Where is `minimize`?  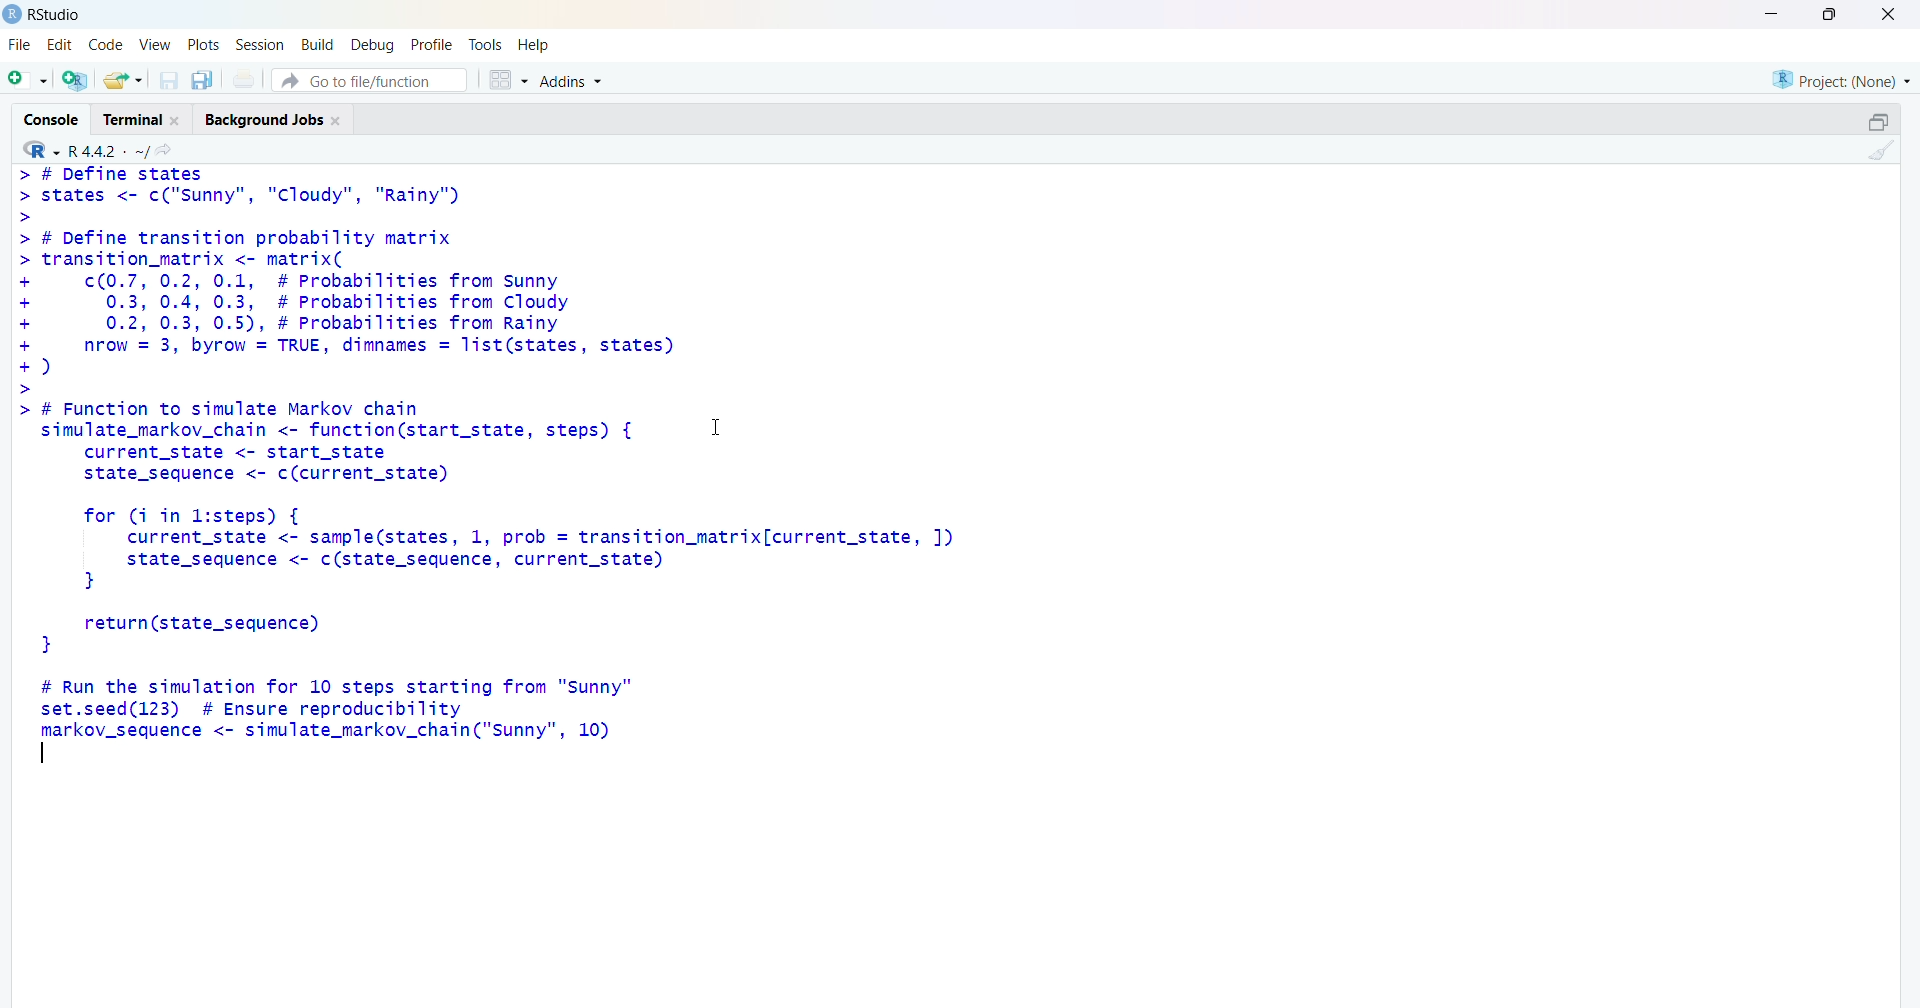
minimize is located at coordinates (1767, 14).